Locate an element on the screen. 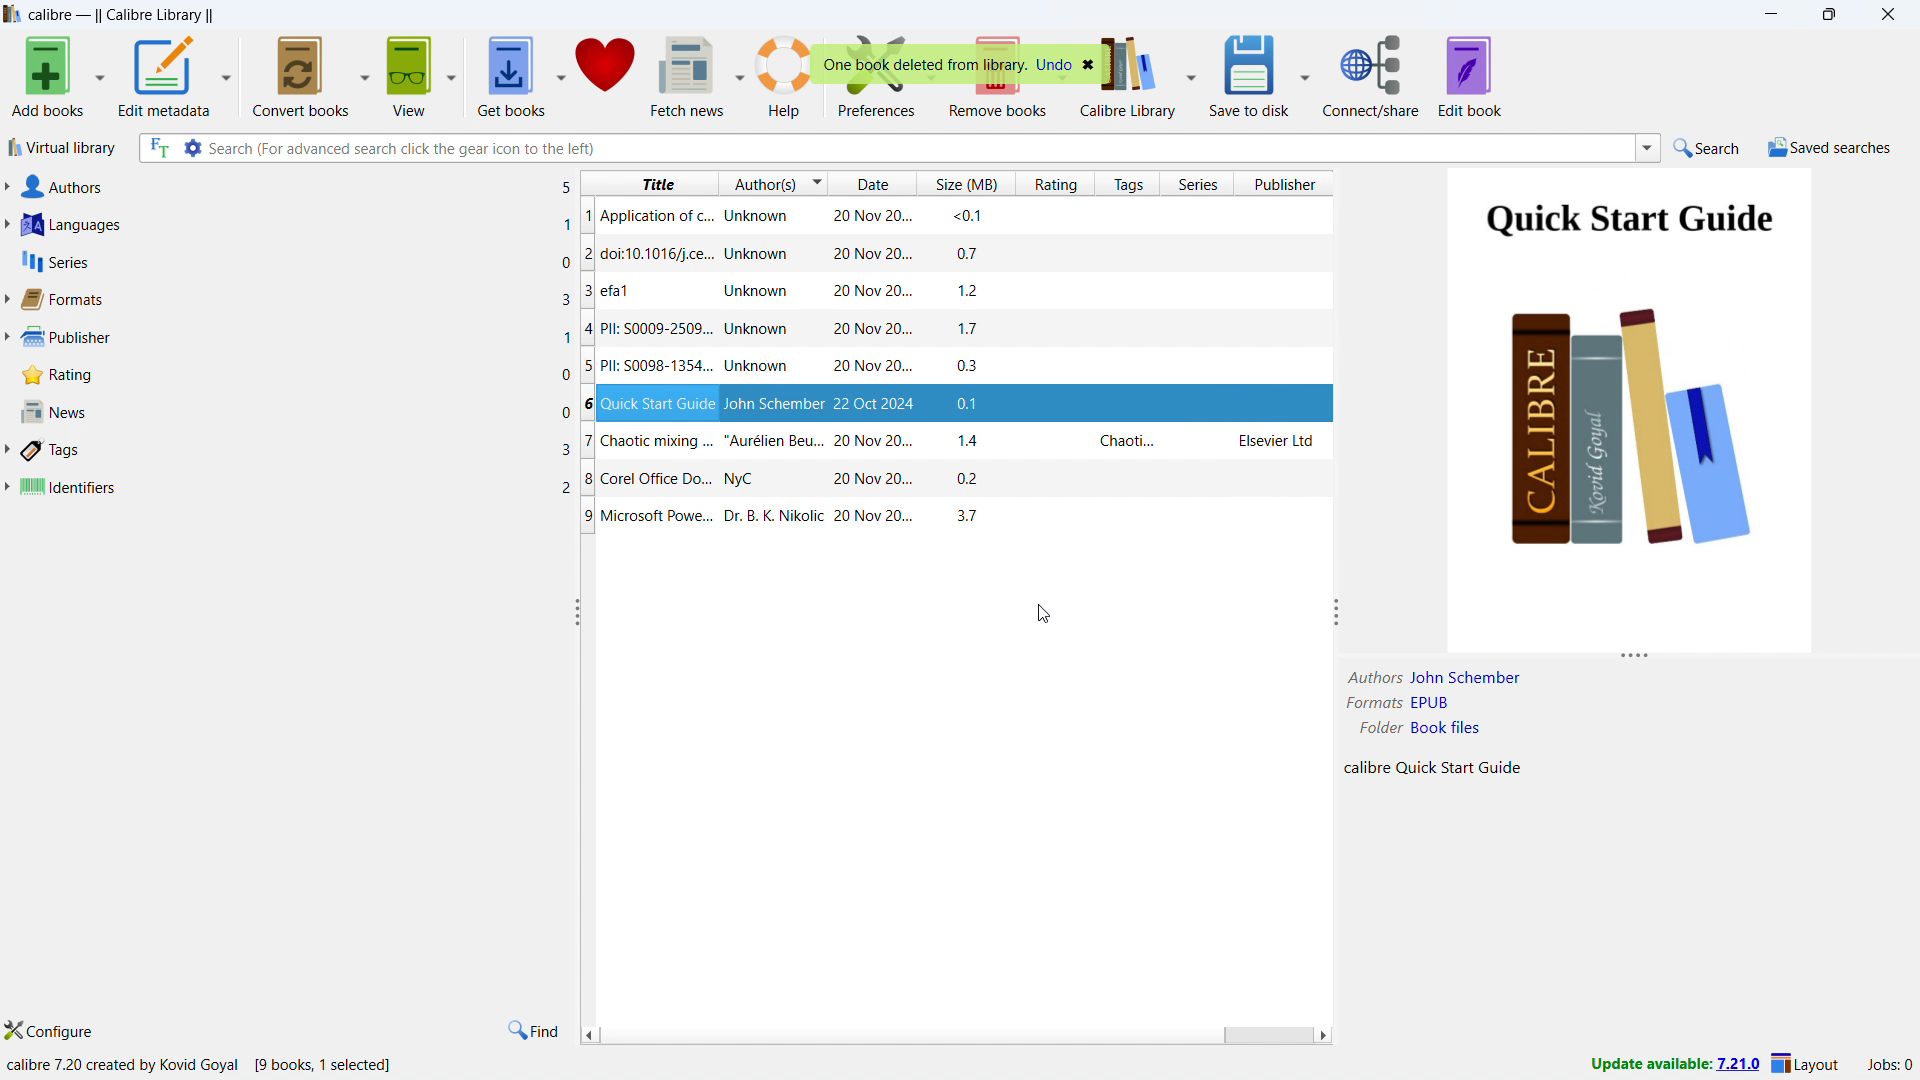 The image size is (1920, 1080). doic 10.1016/j.ce.. is located at coordinates (906, 252).